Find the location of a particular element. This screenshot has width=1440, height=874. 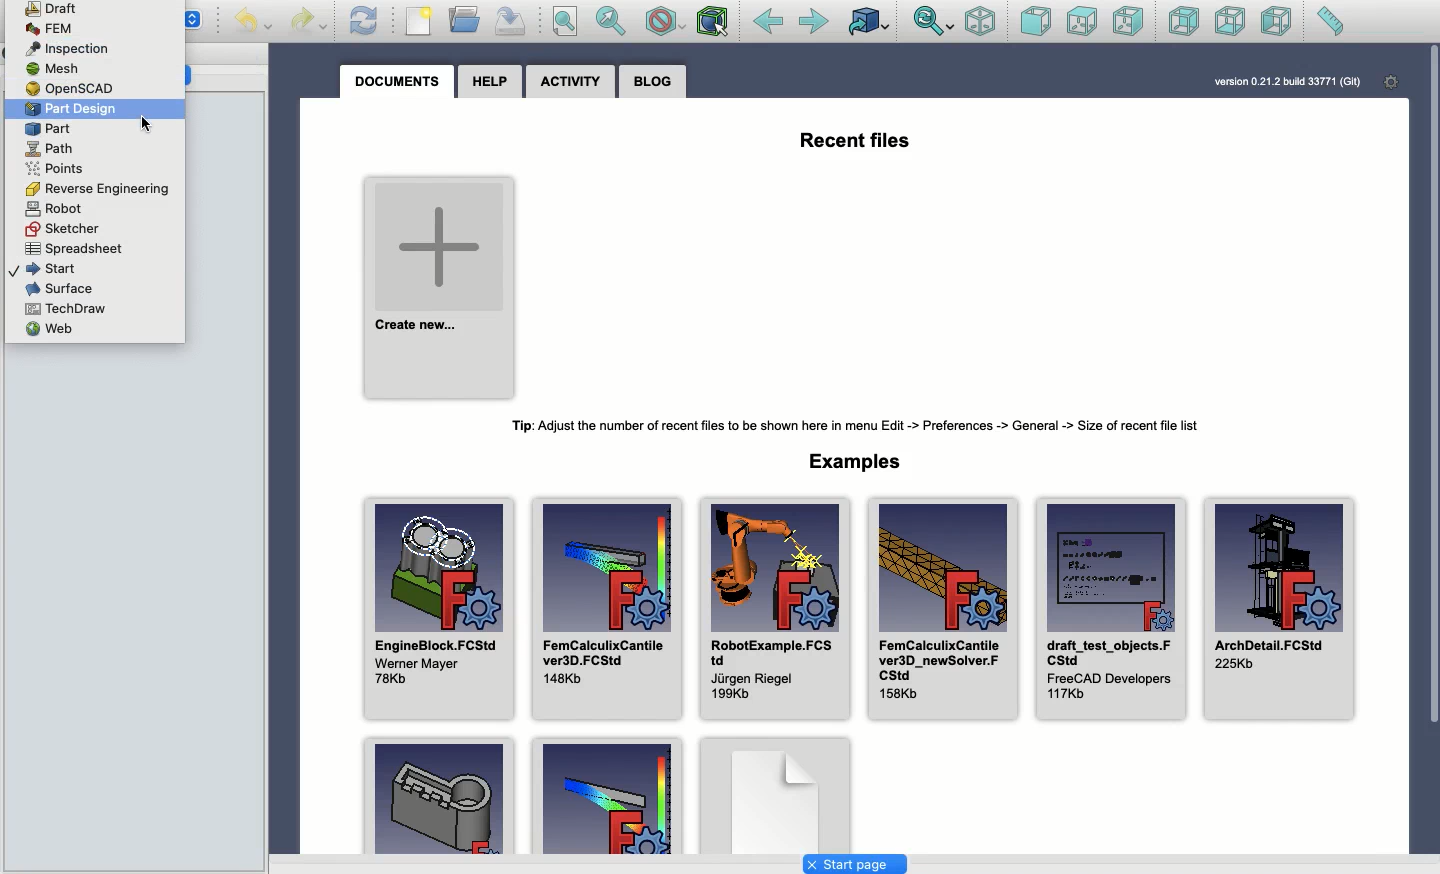

Activity  is located at coordinates (575, 81).